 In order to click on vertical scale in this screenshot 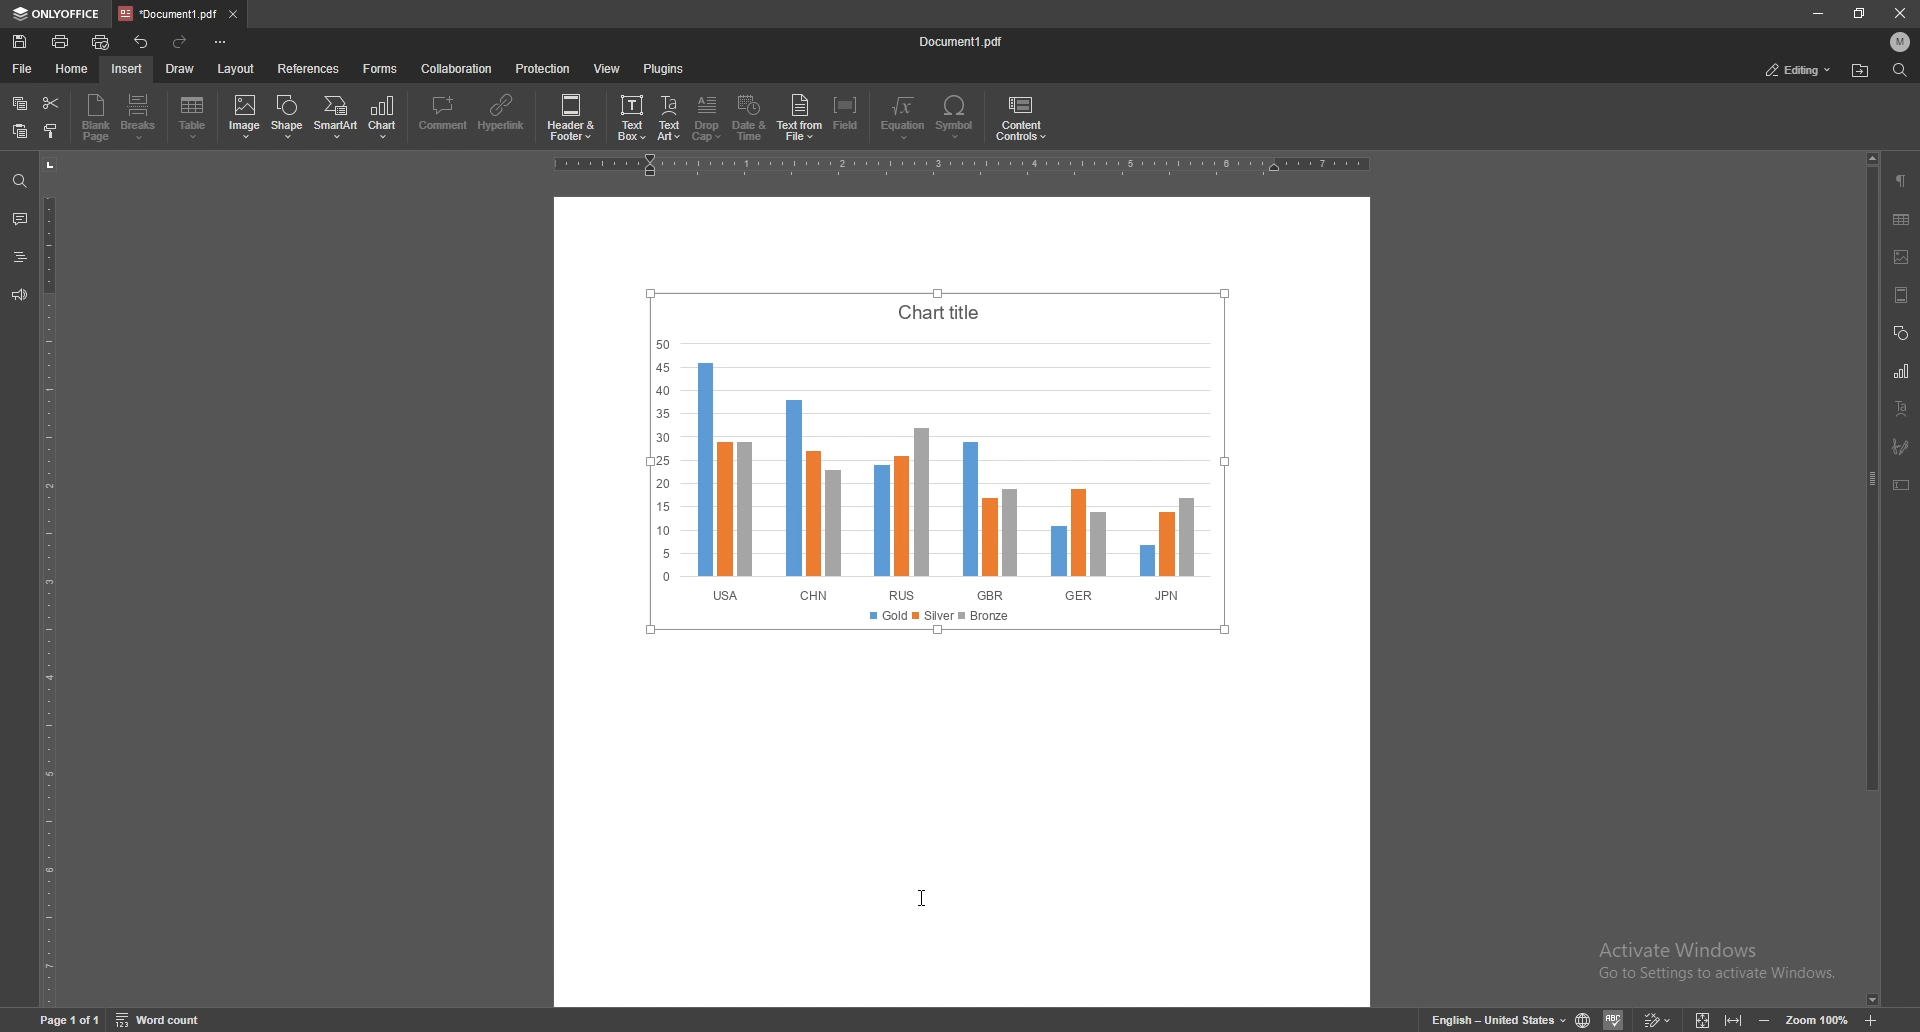, I will do `click(46, 582)`.